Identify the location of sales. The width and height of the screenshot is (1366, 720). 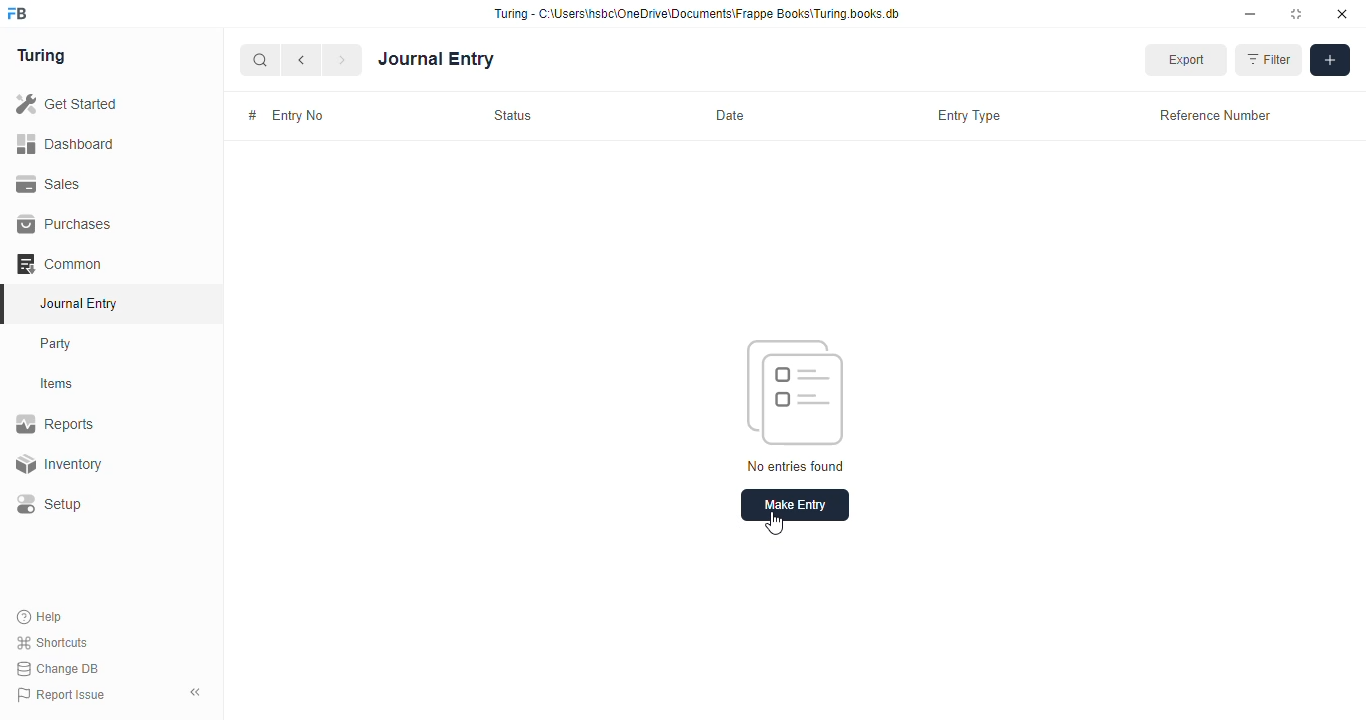
(49, 183).